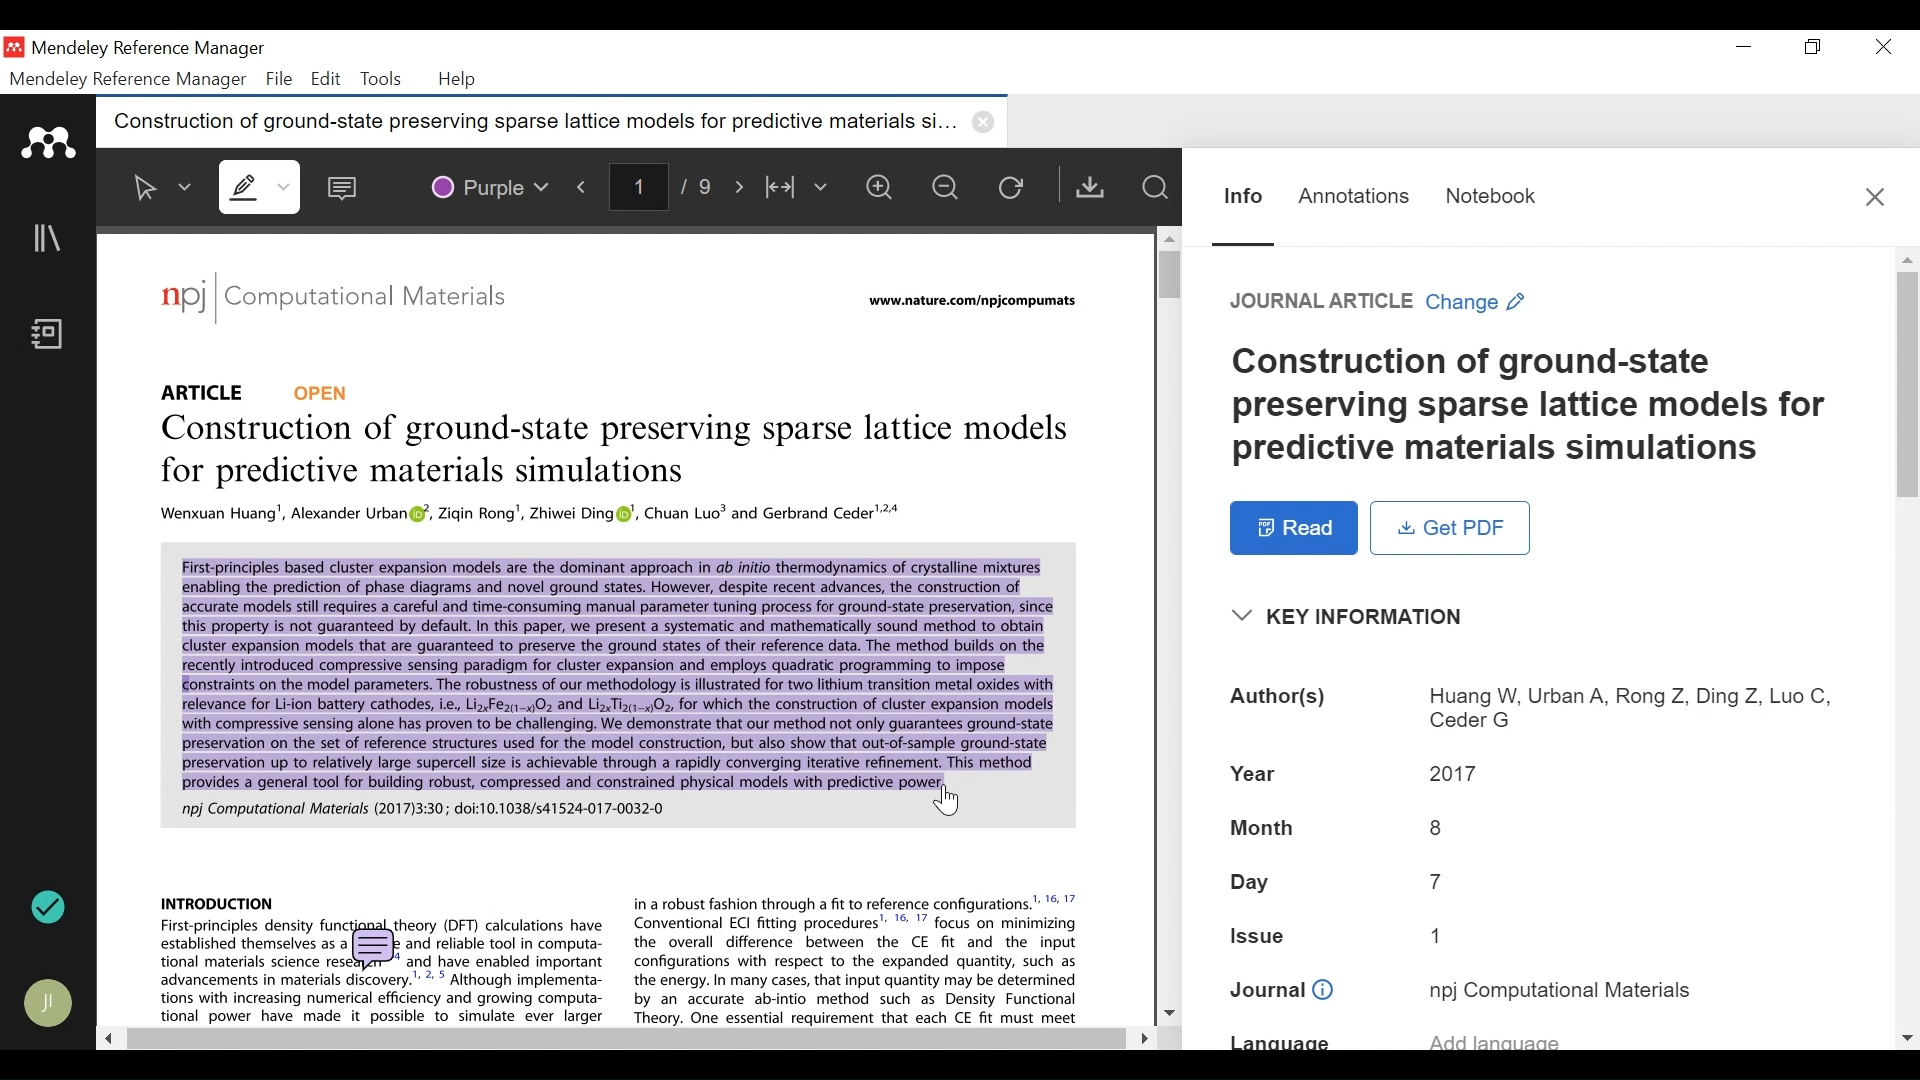 Image resolution: width=1920 pixels, height=1080 pixels. What do you see at coordinates (257, 391) in the screenshot?
I see `Reference Type` at bounding box center [257, 391].